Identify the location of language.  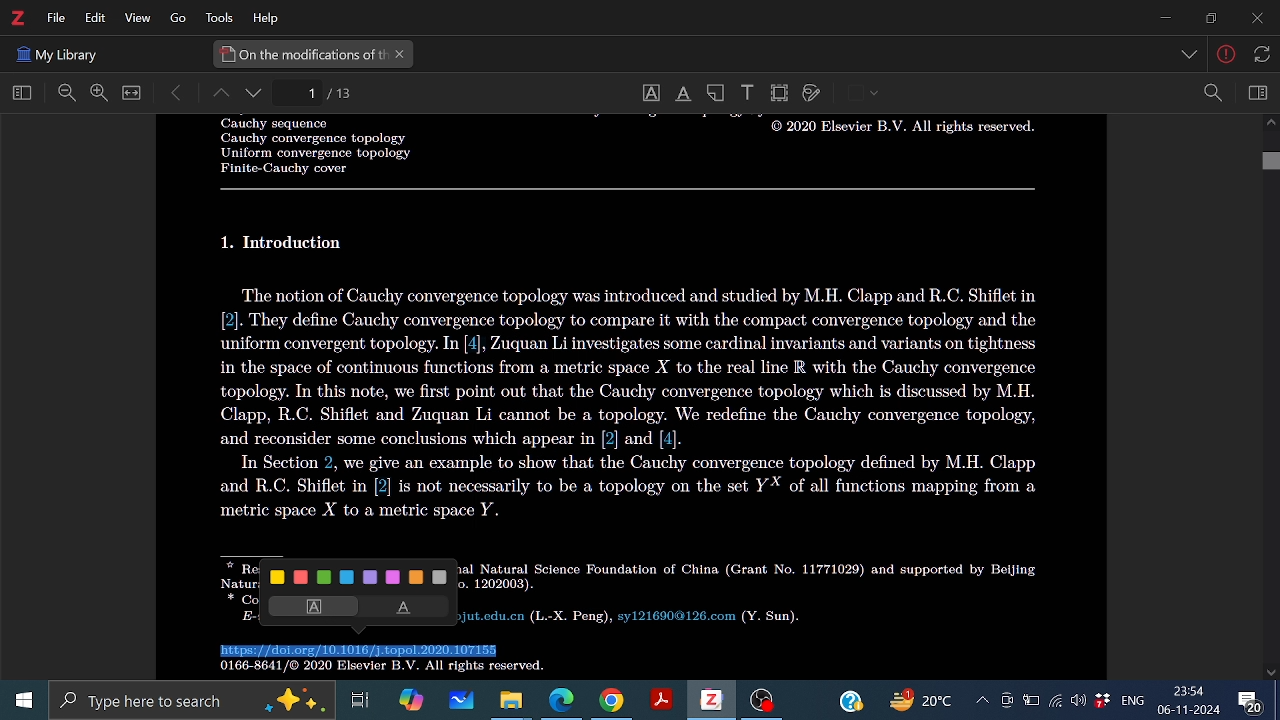
(1130, 699).